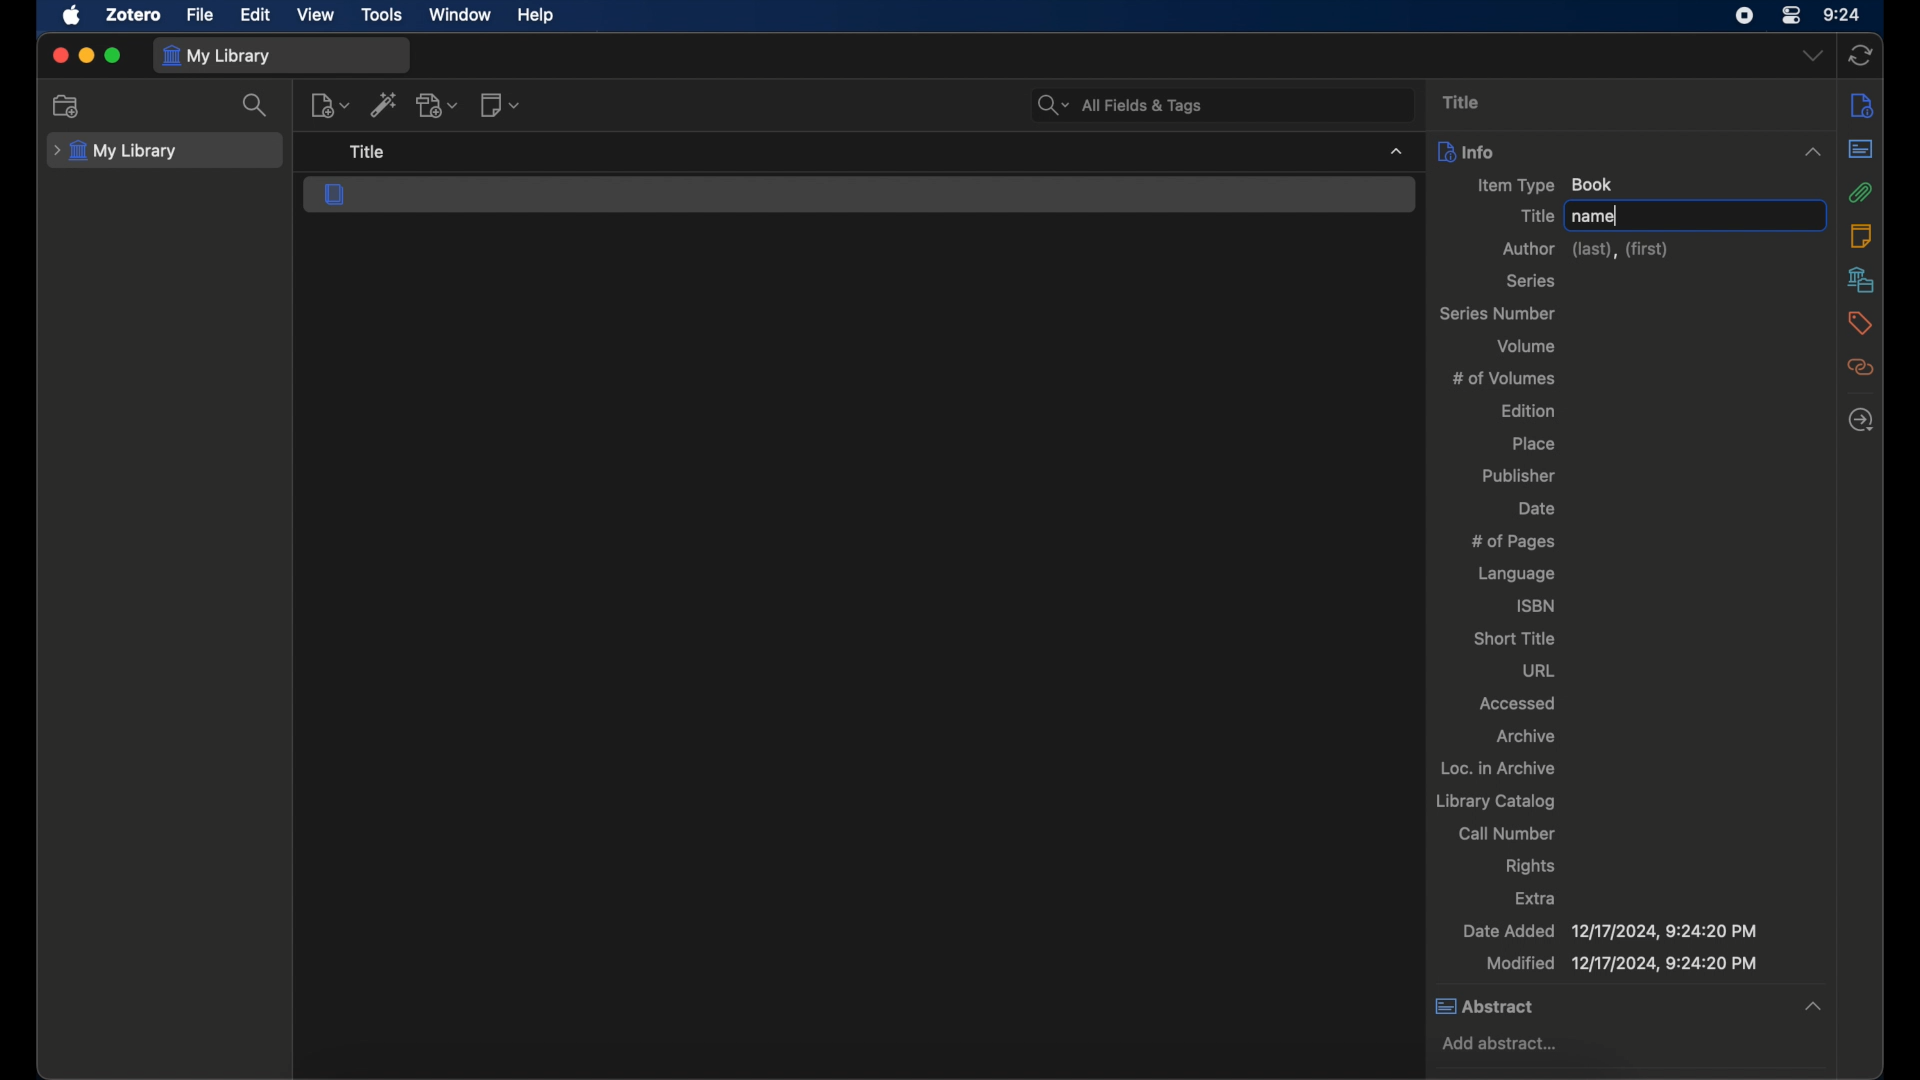 The width and height of the screenshot is (1920, 1080). What do you see at coordinates (1865, 368) in the screenshot?
I see `related` at bounding box center [1865, 368].